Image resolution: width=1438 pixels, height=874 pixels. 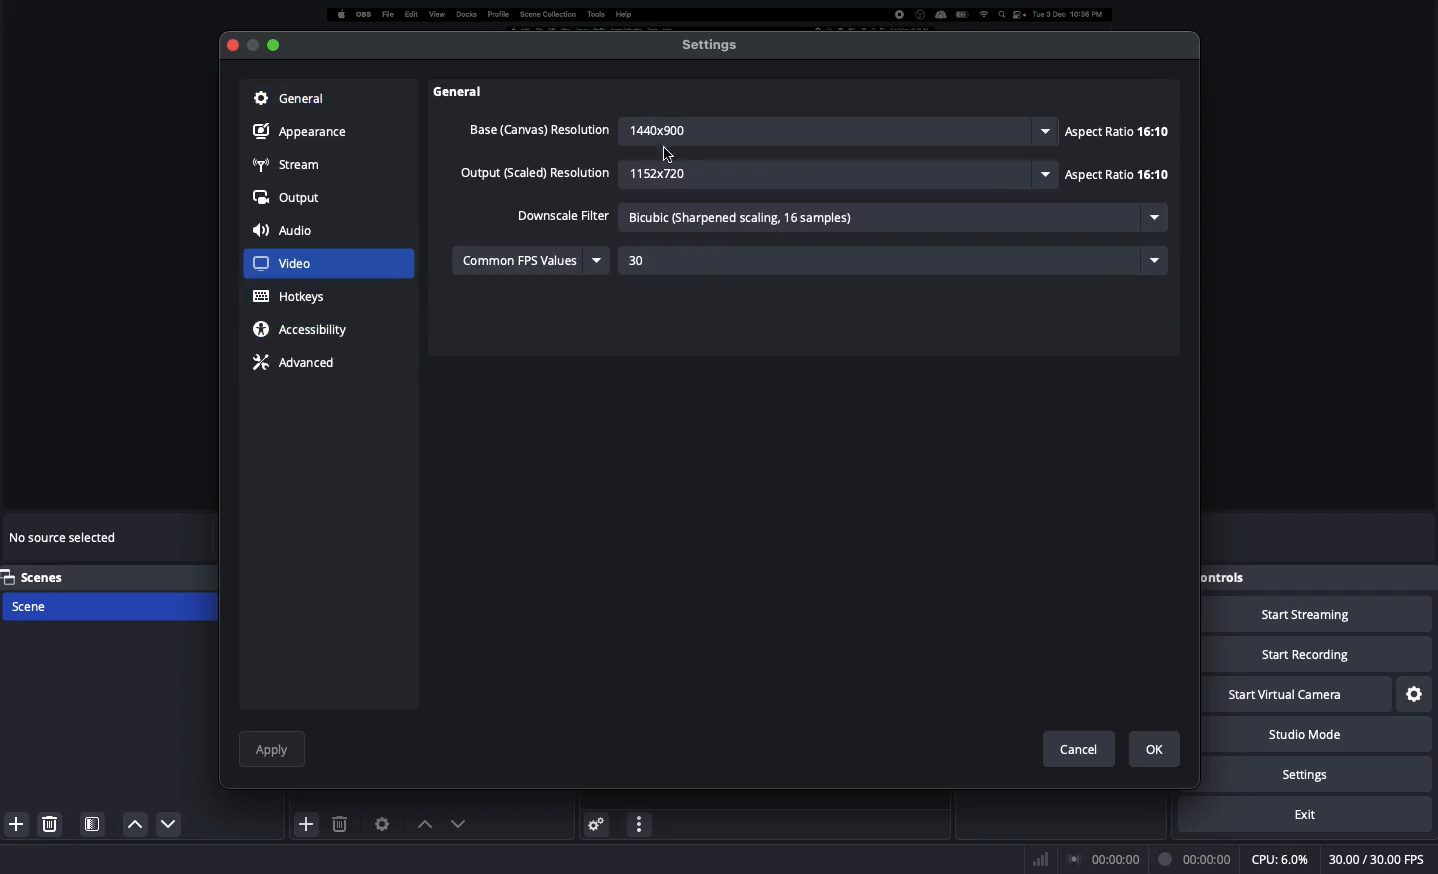 I want to click on Output, so click(x=288, y=199).